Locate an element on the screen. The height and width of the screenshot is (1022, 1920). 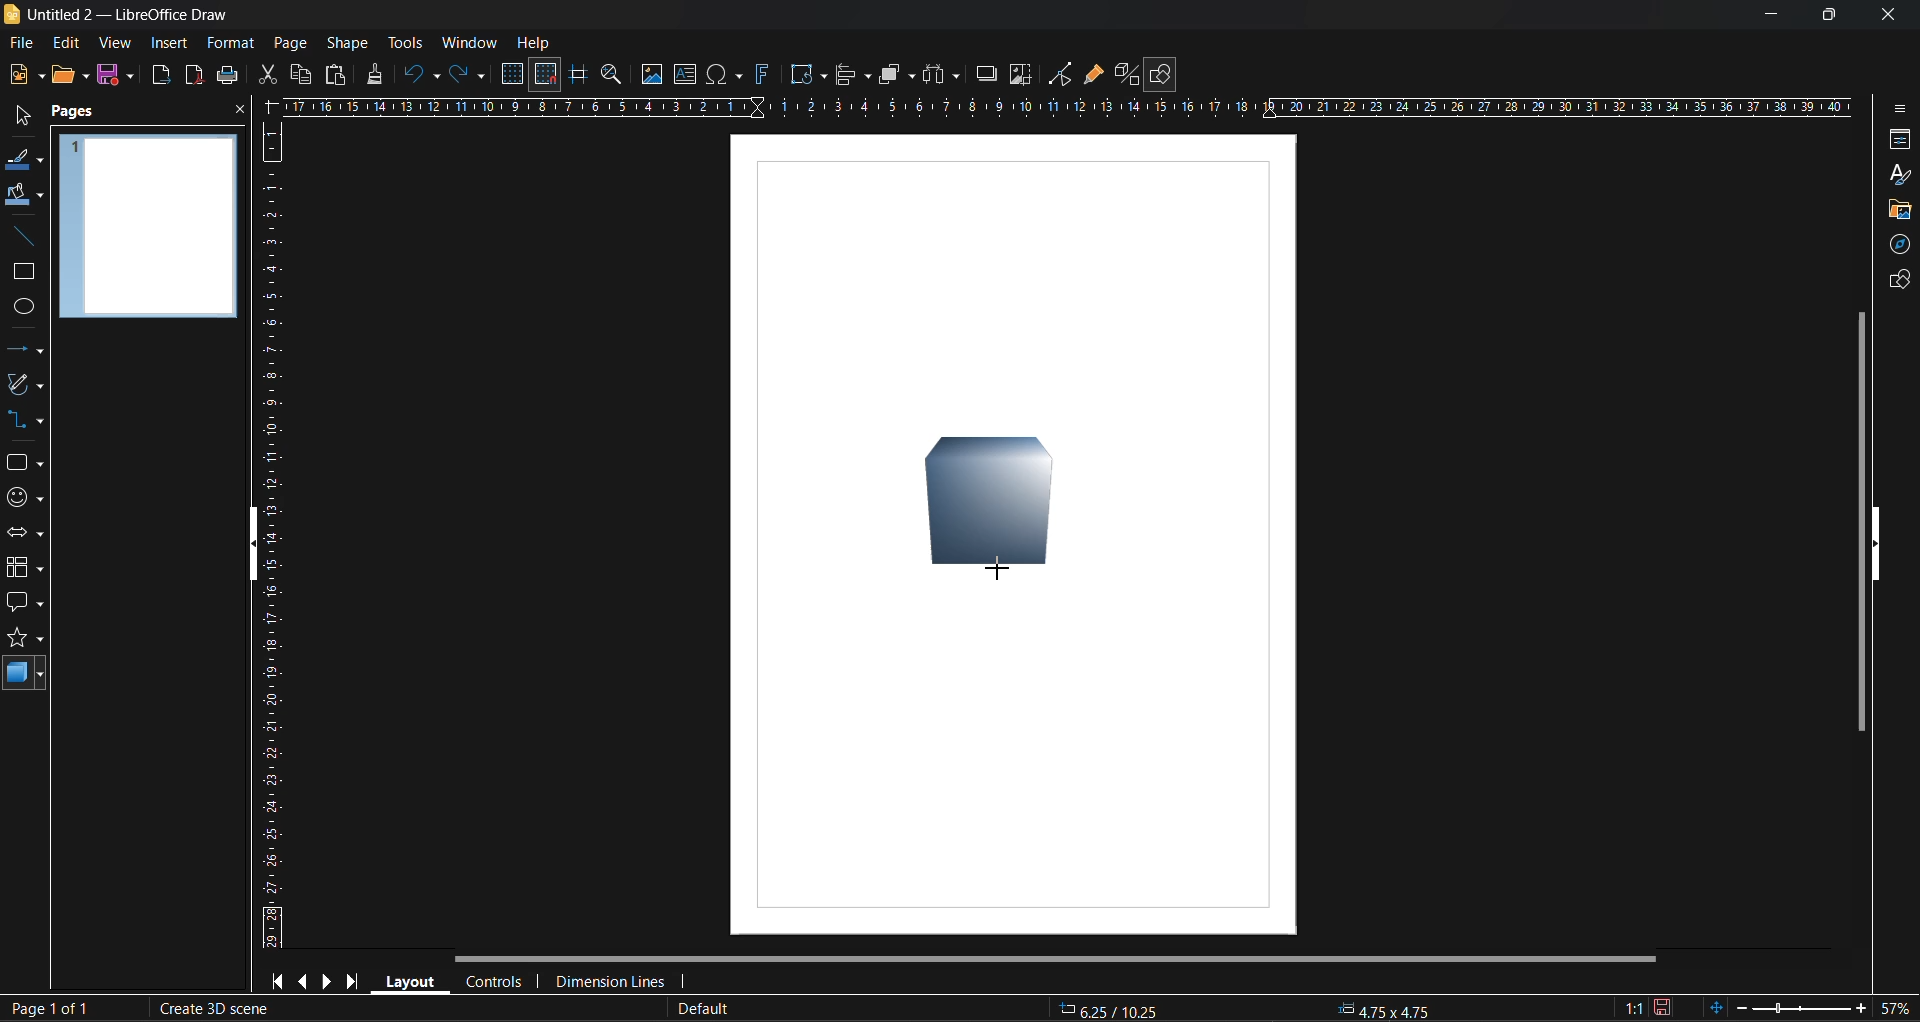
zoom is located at coordinates (616, 77).